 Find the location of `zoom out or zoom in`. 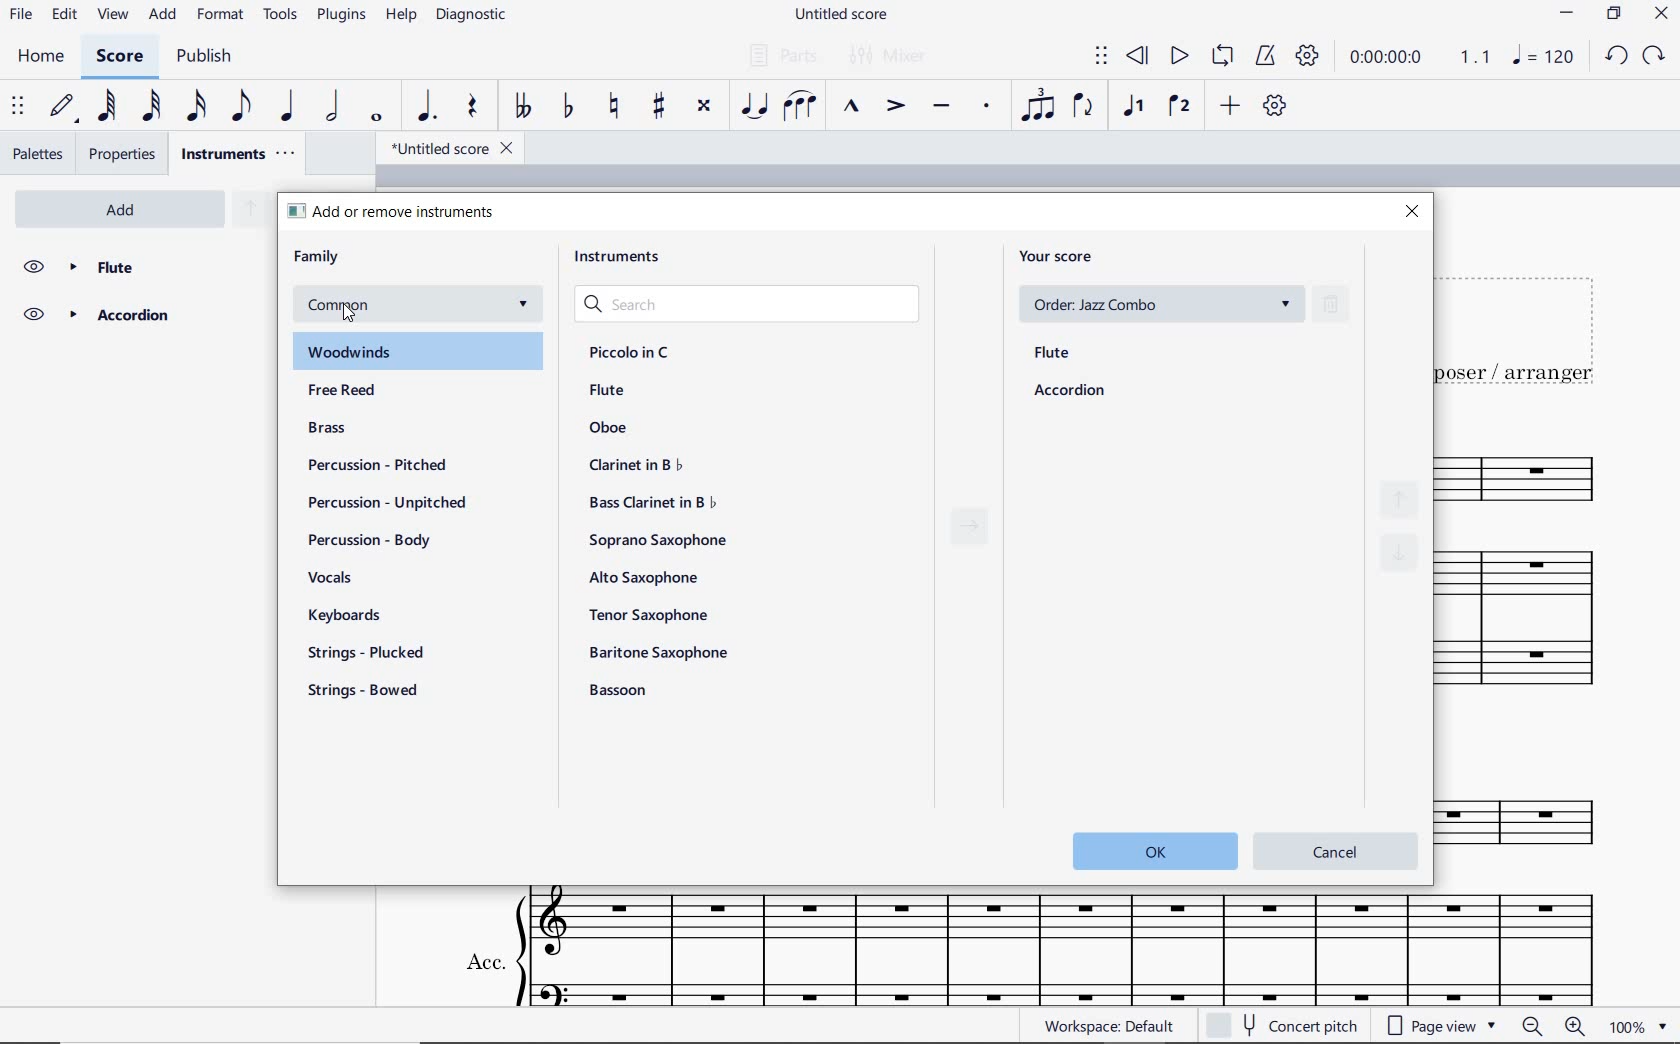

zoom out or zoom in is located at coordinates (1553, 1027).